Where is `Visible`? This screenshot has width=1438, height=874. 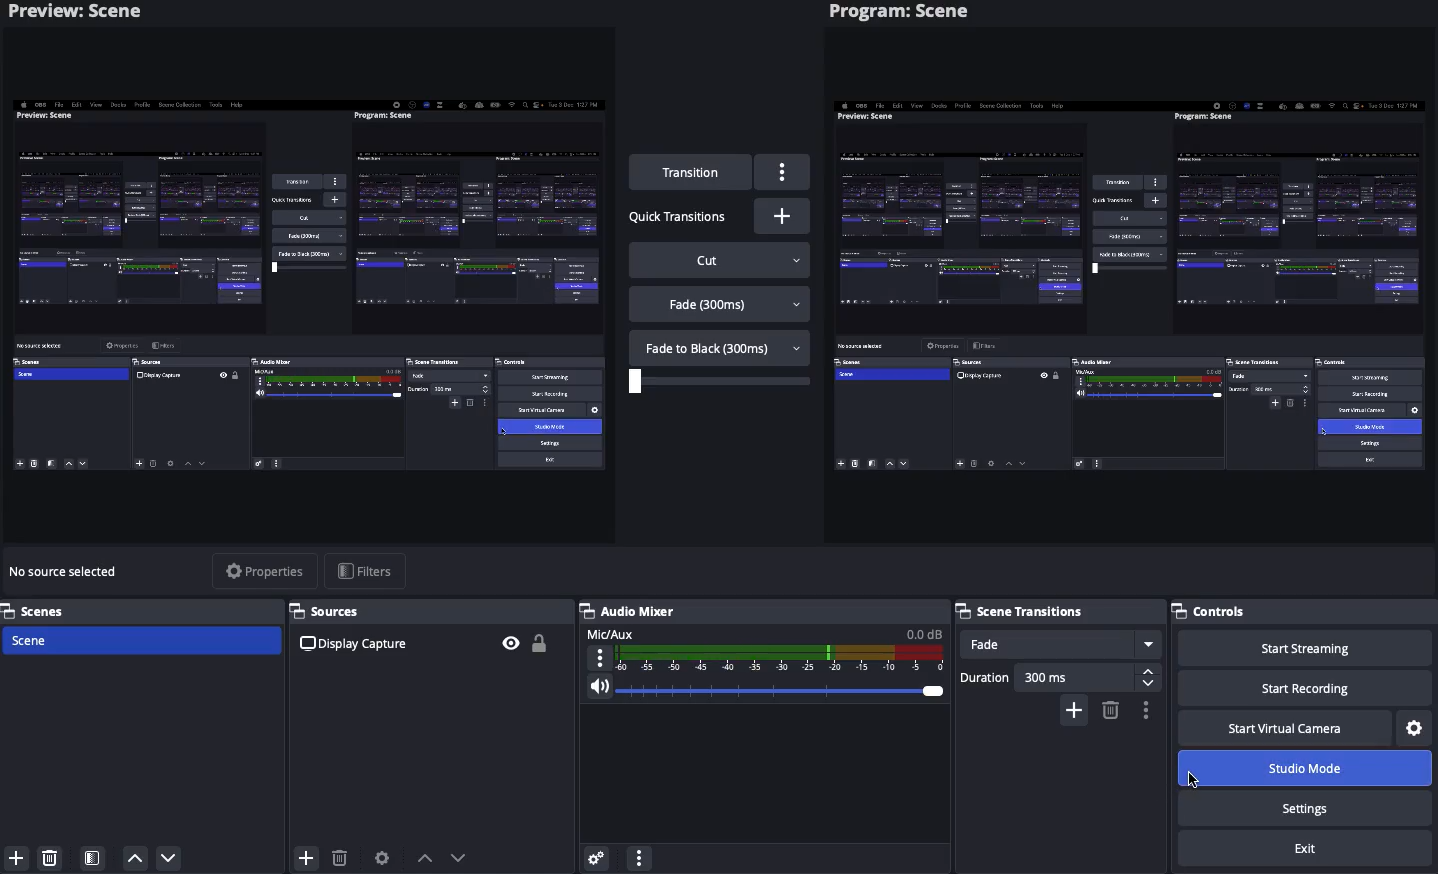
Visible is located at coordinates (512, 643).